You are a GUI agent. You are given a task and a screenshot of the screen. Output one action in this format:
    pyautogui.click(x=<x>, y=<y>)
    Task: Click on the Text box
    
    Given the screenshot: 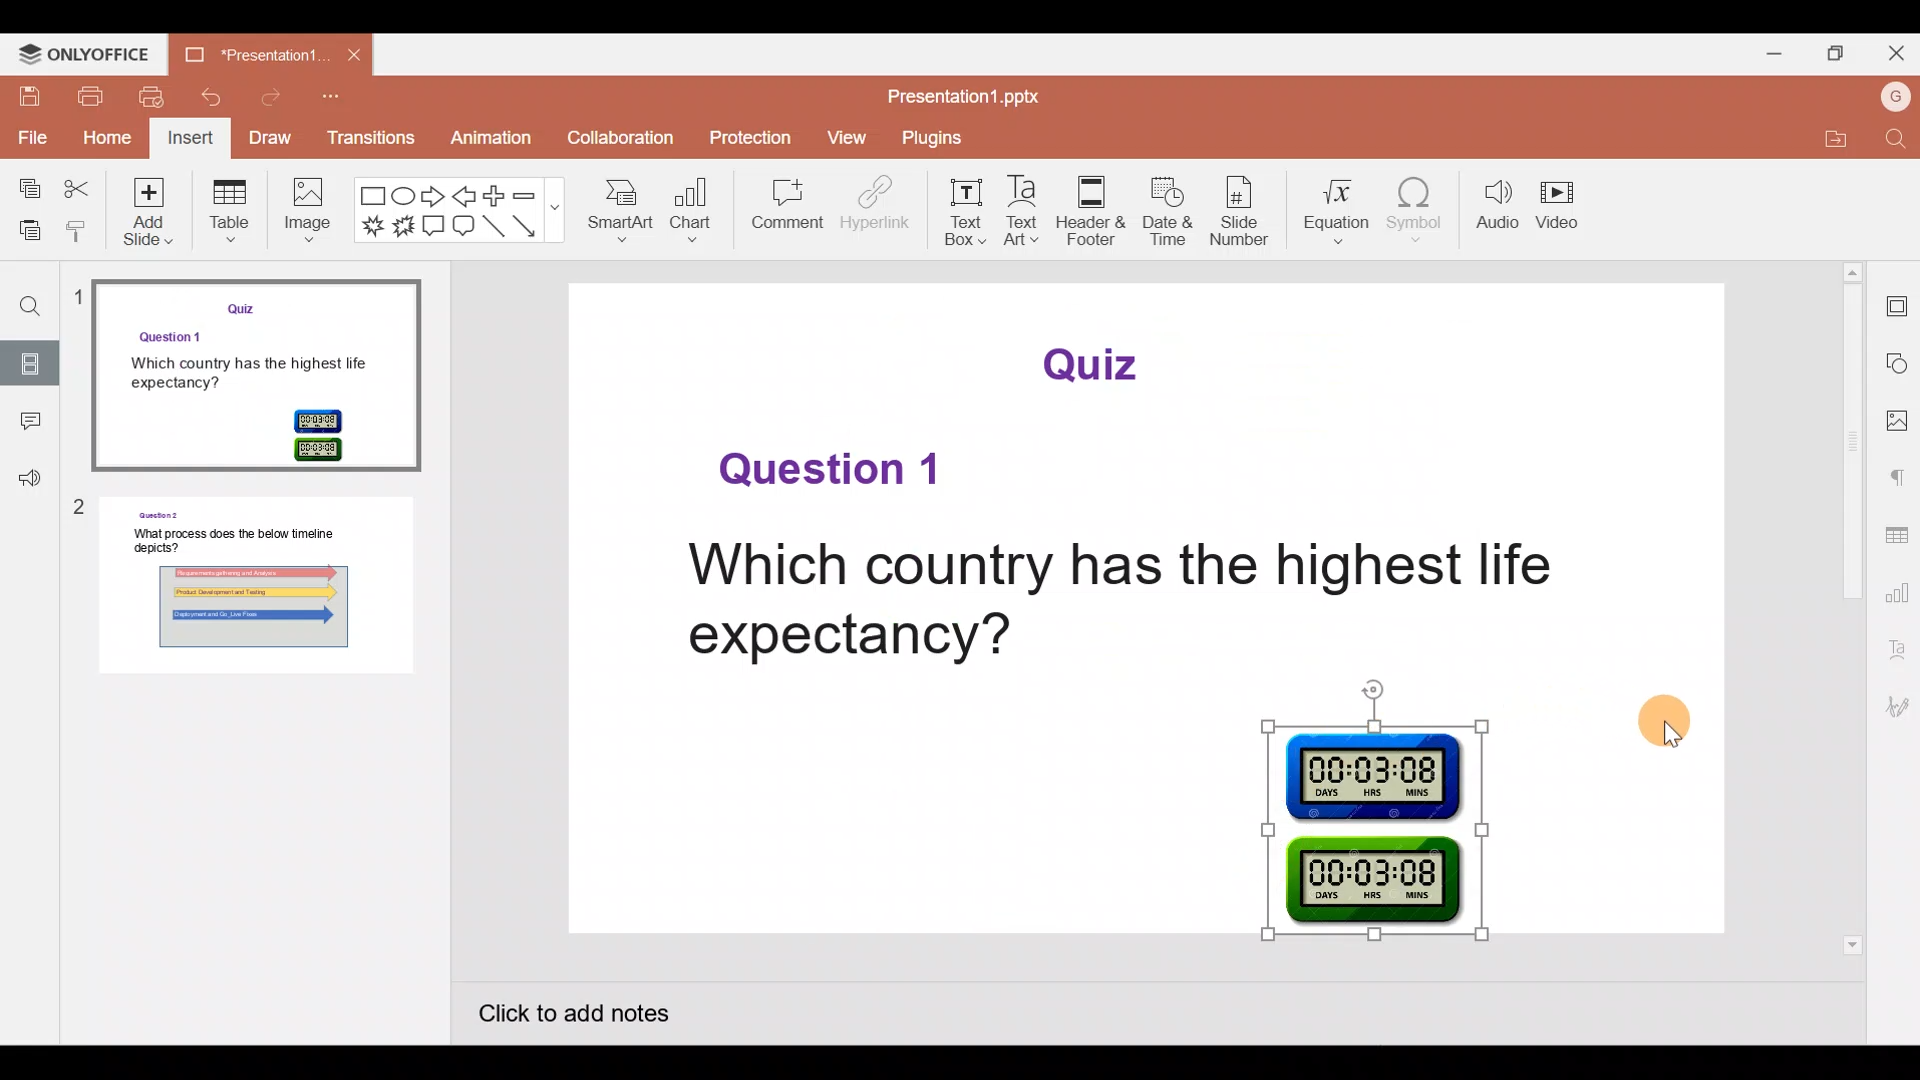 What is the action you would take?
    pyautogui.click(x=962, y=208)
    